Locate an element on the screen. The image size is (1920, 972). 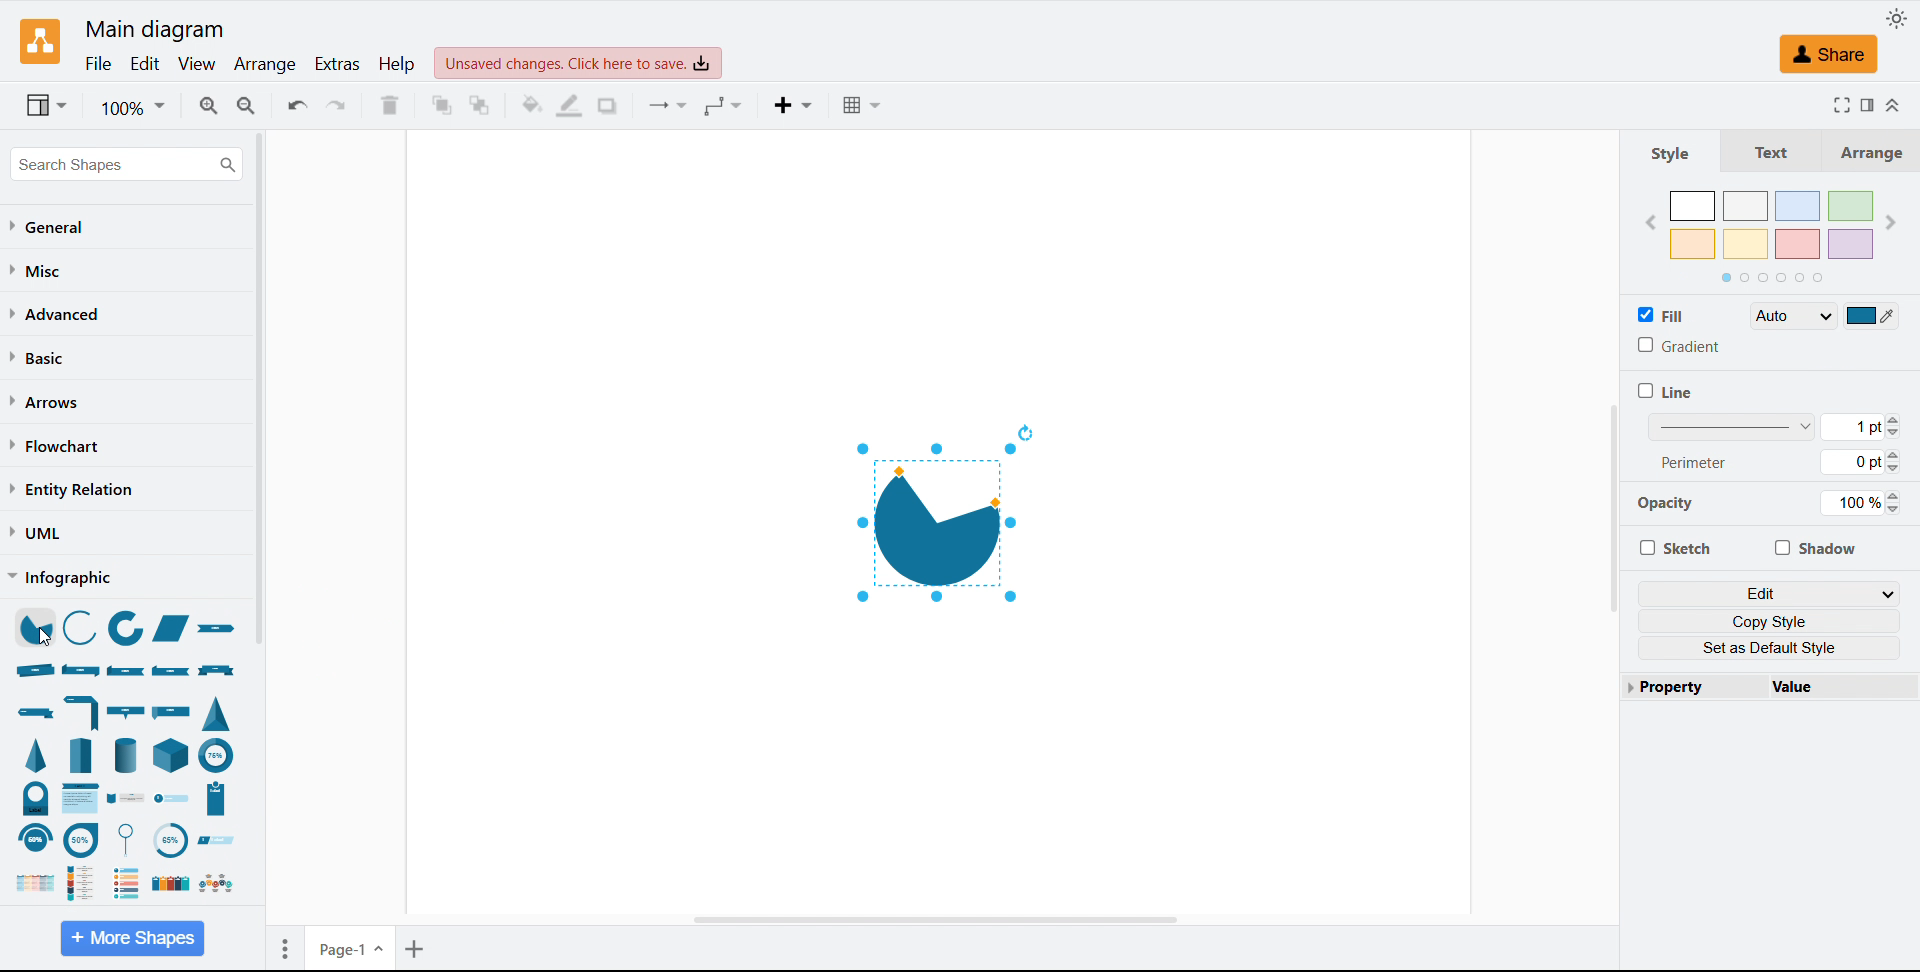
roadmap vertical is located at coordinates (126, 796).